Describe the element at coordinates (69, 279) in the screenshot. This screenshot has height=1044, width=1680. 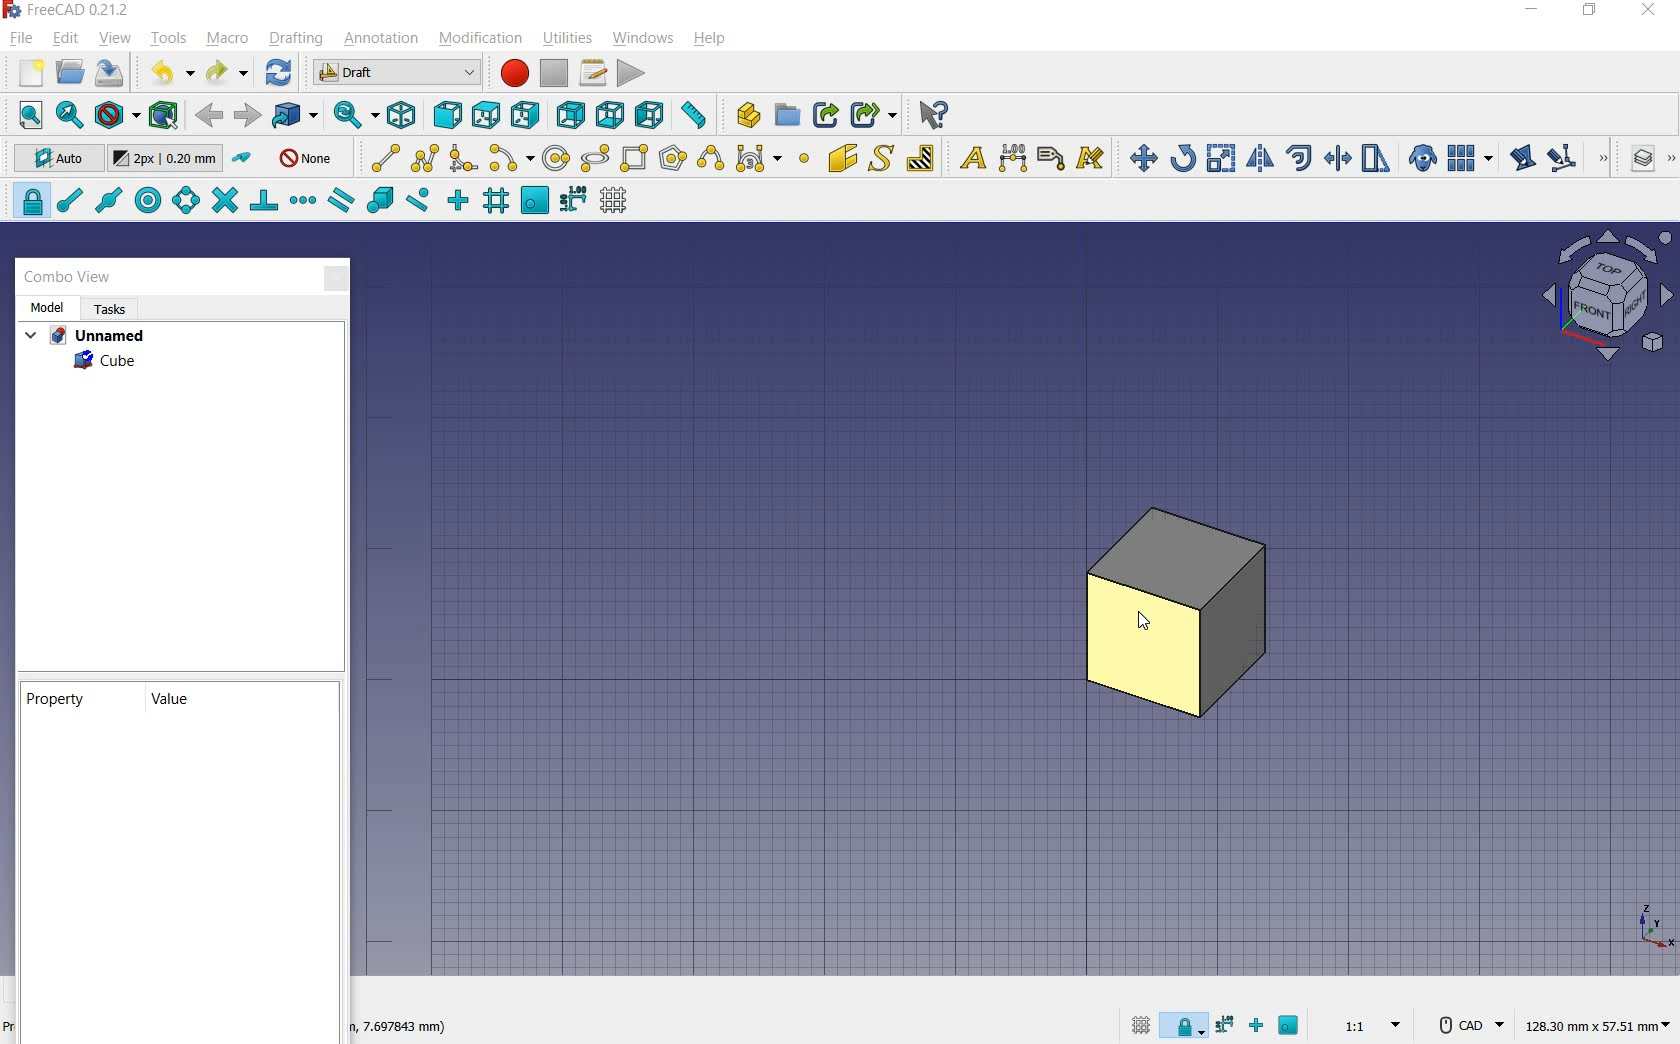
I see `combo view` at that location.